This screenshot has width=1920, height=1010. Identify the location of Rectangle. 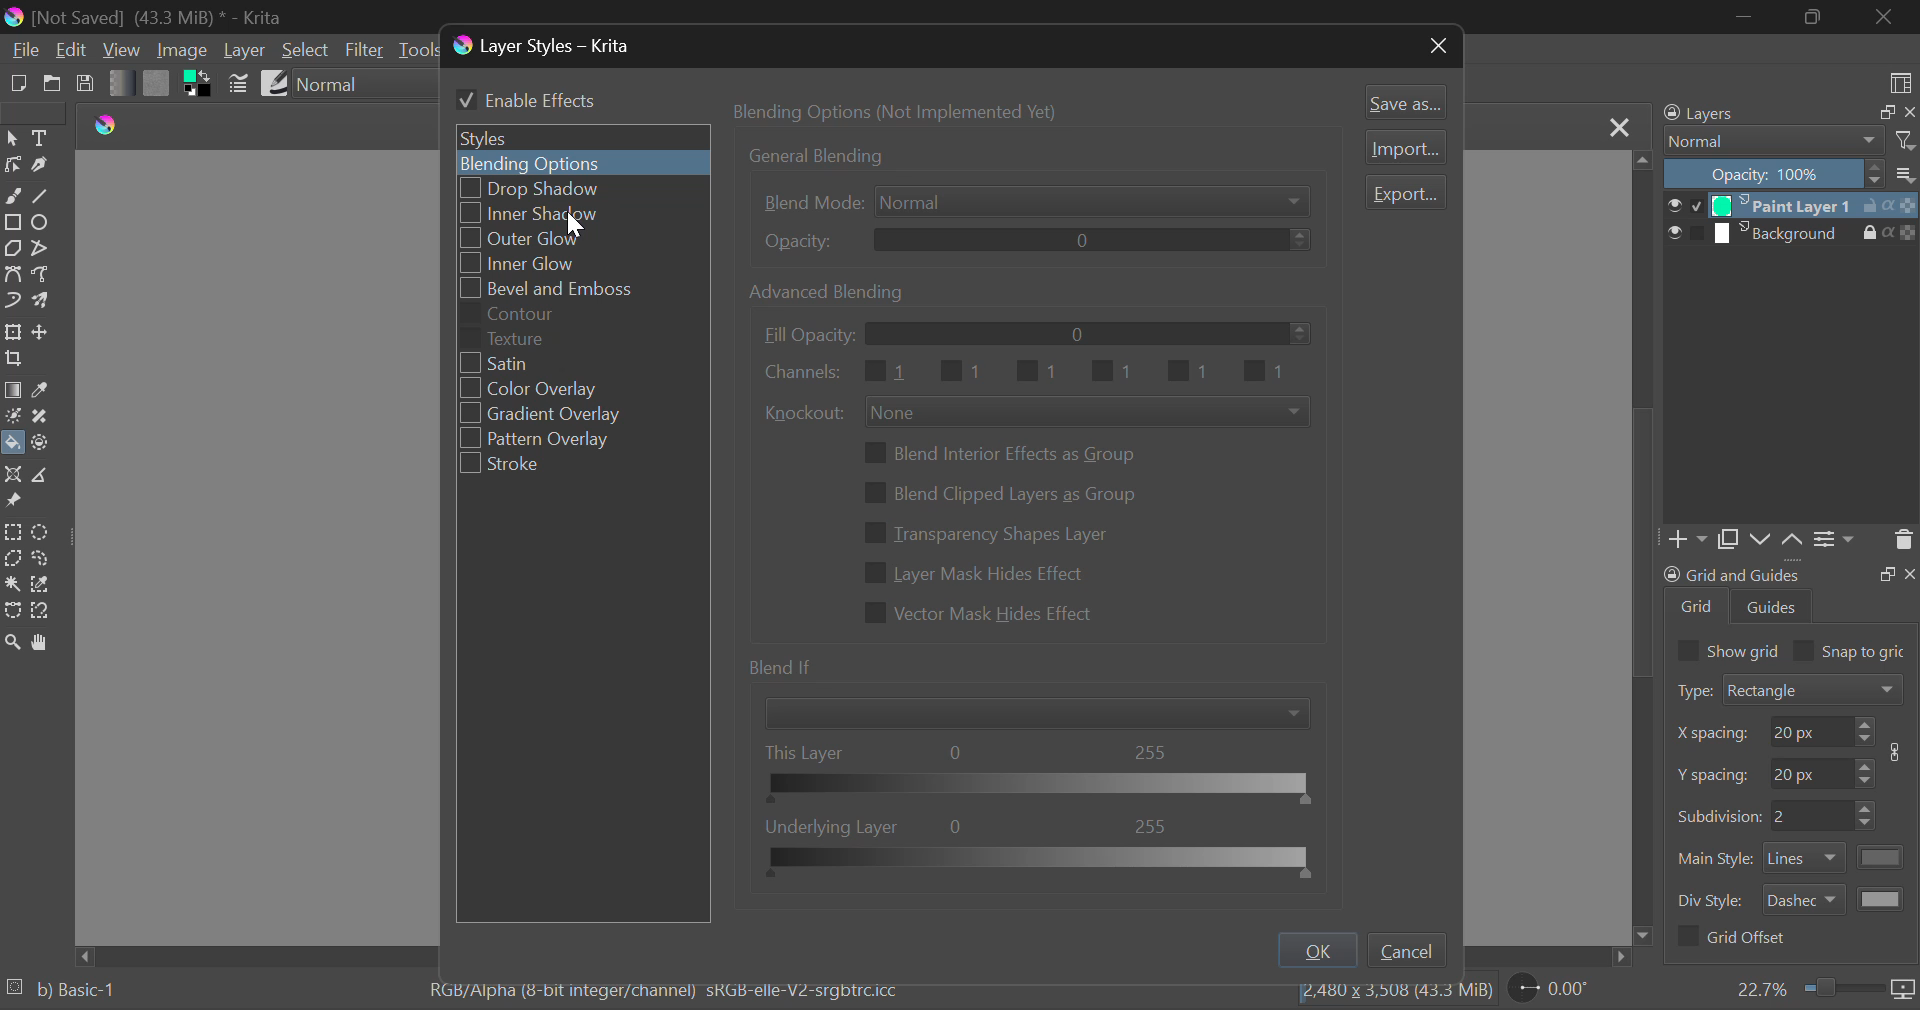
(14, 221).